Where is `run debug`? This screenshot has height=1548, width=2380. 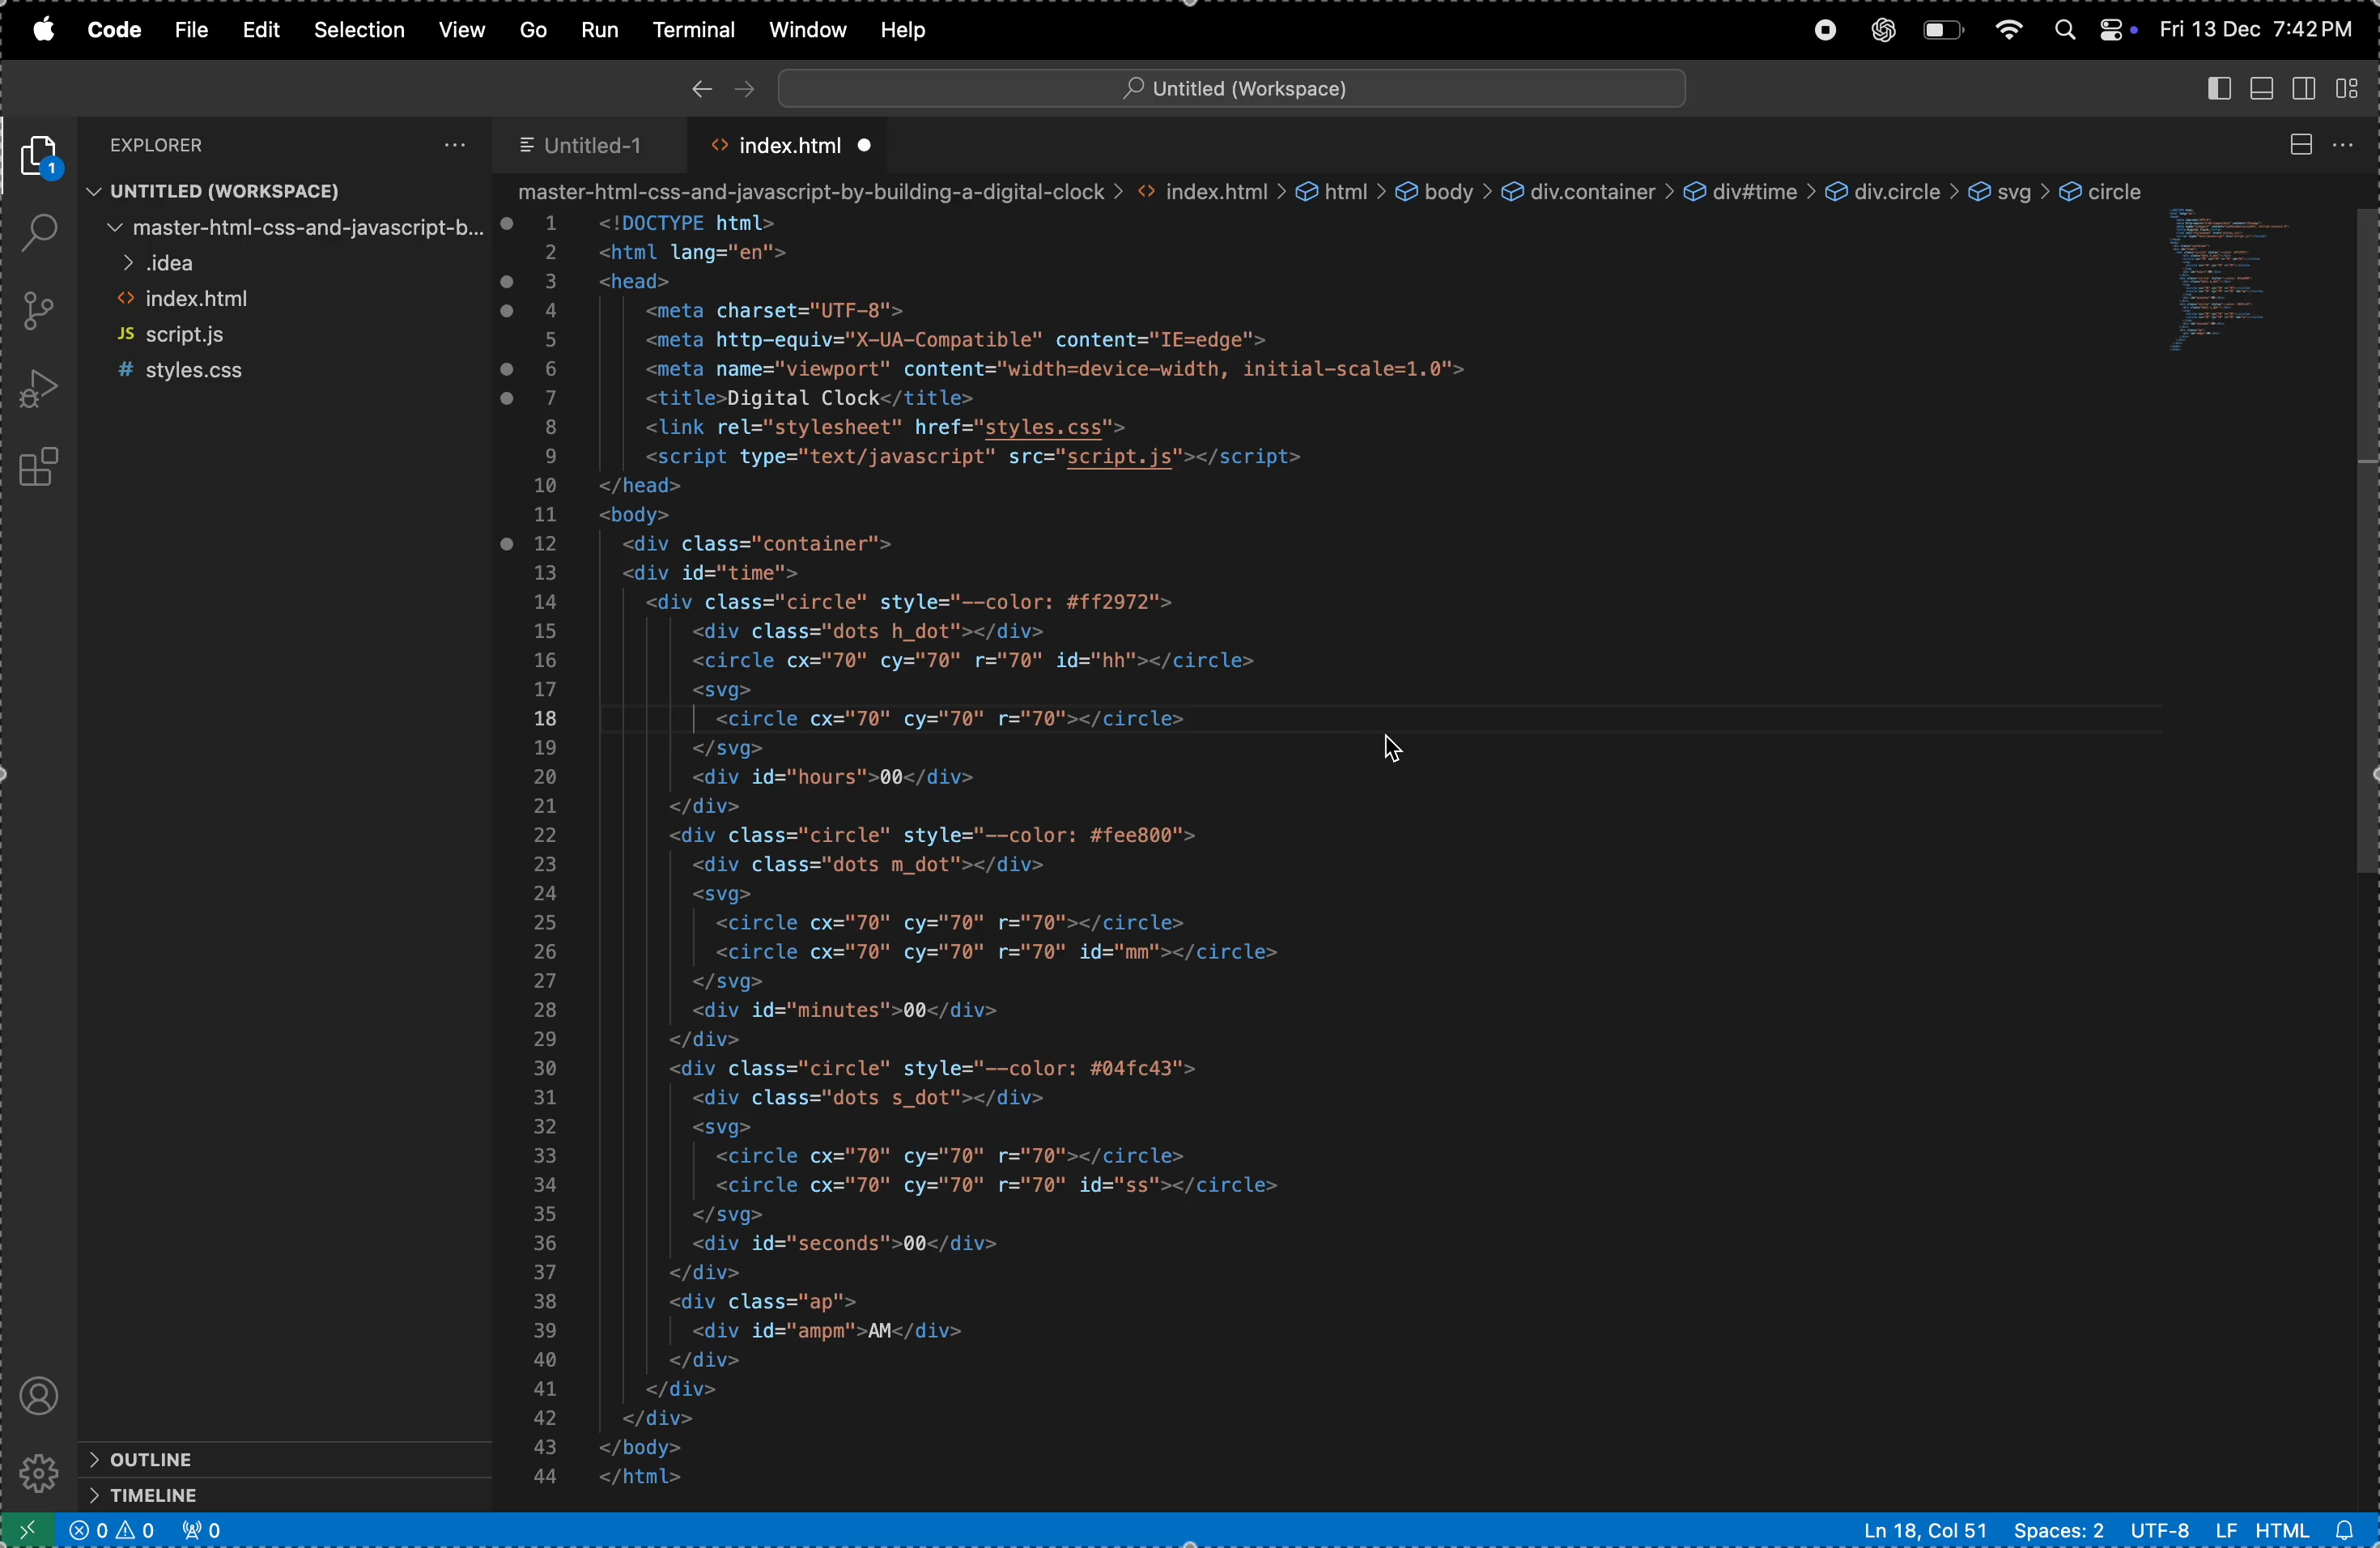 run debug is located at coordinates (36, 388).